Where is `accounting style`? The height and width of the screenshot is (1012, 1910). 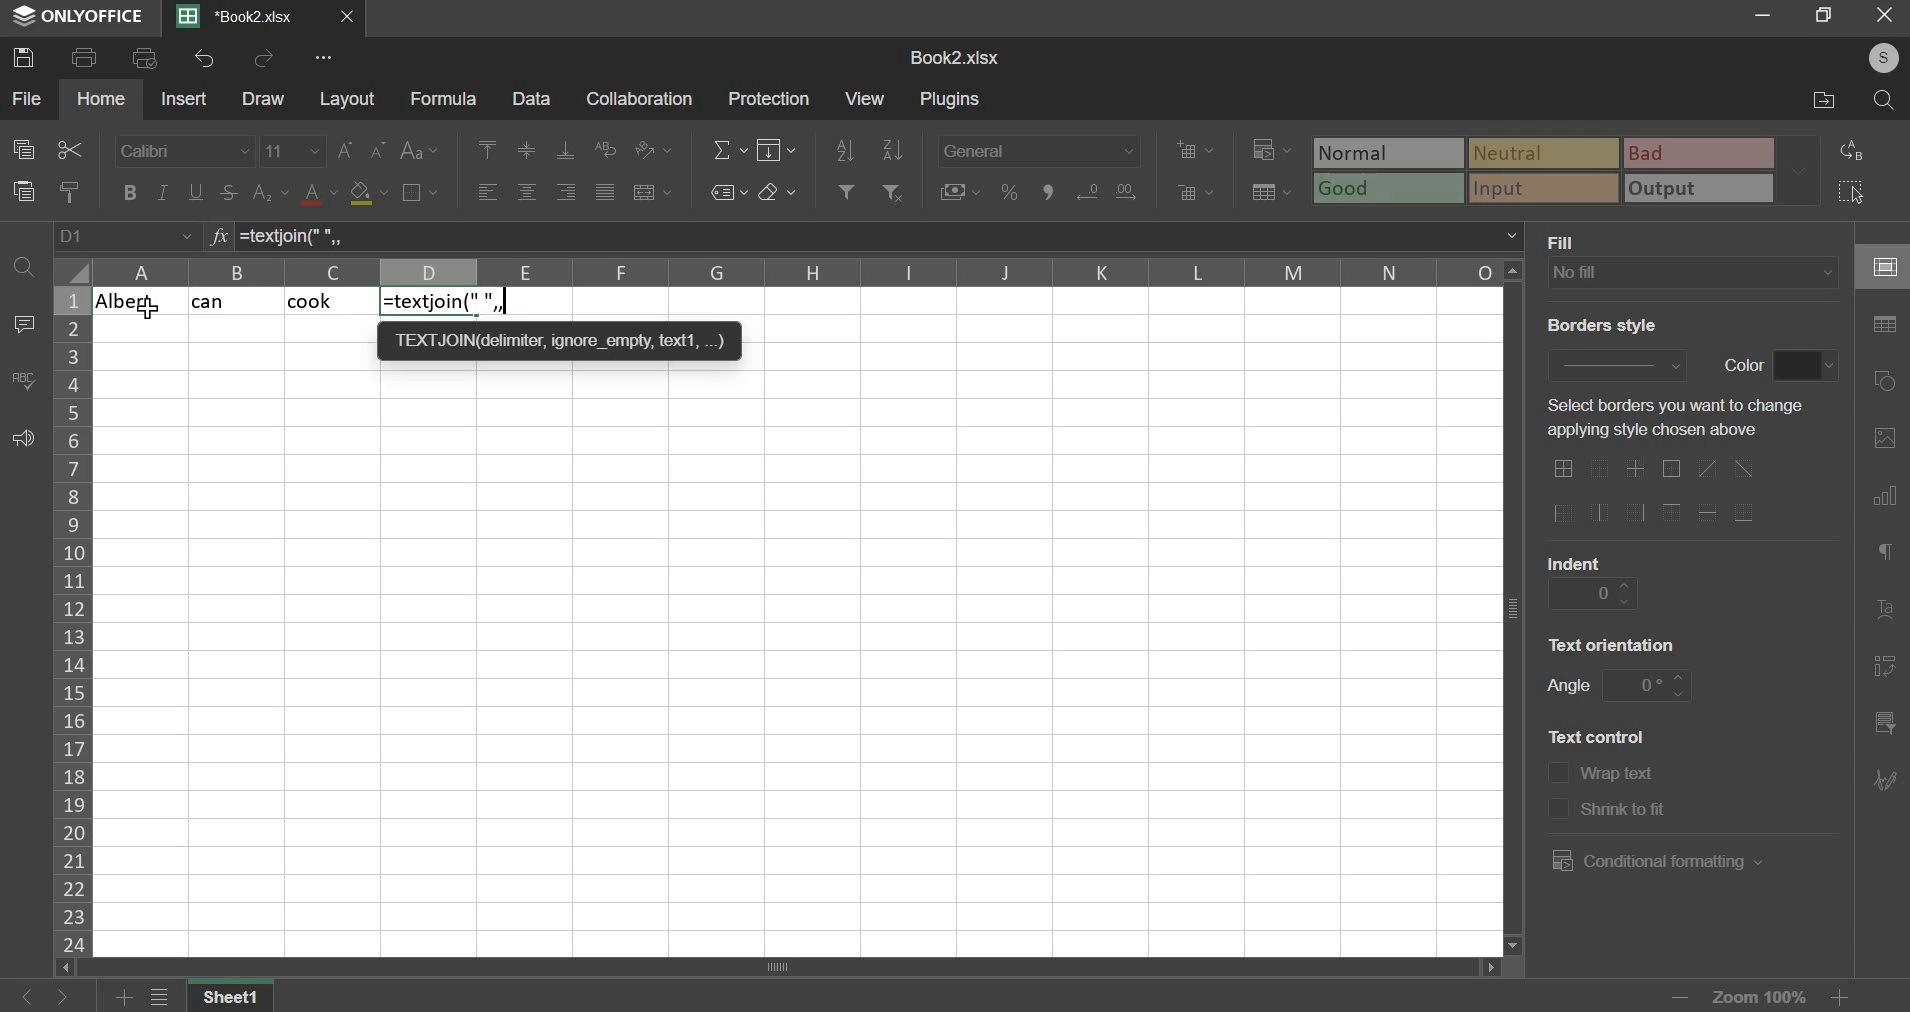 accounting style is located at coordinates (961, 191).